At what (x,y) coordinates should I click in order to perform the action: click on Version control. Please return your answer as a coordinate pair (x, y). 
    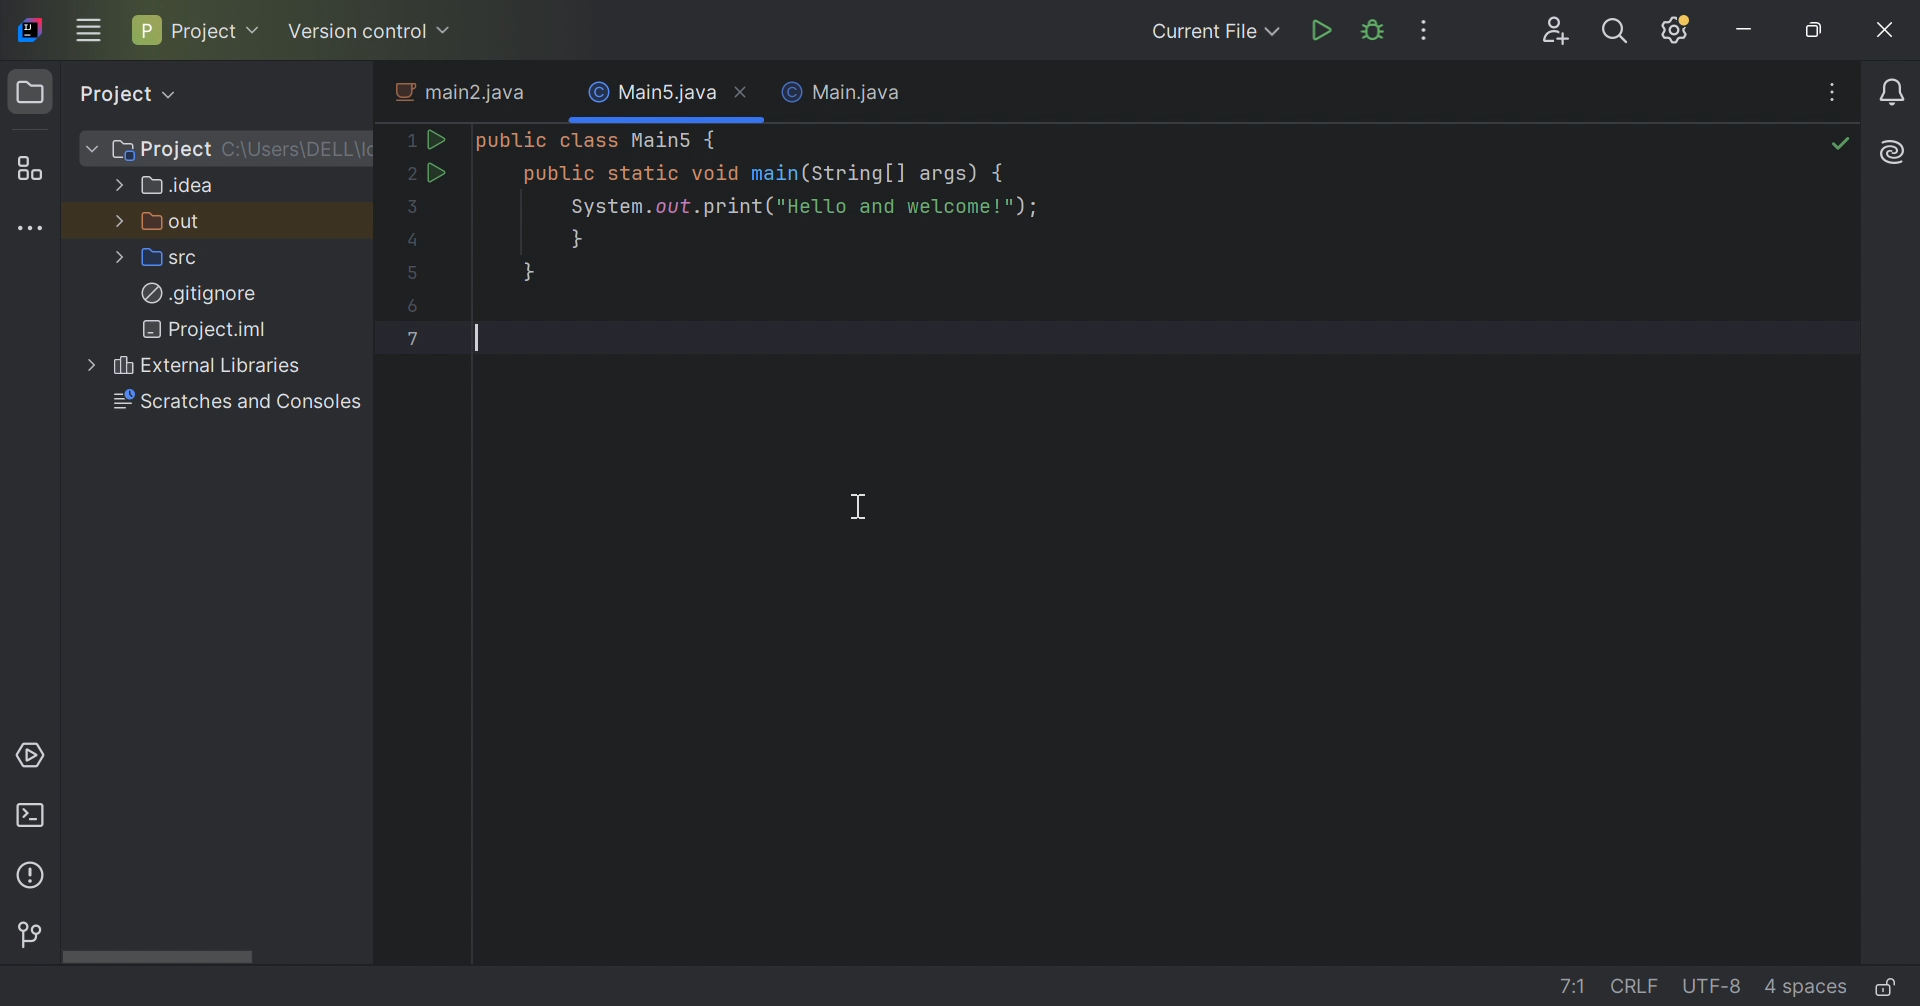
    Looking at the image, I should click on (372, 32).